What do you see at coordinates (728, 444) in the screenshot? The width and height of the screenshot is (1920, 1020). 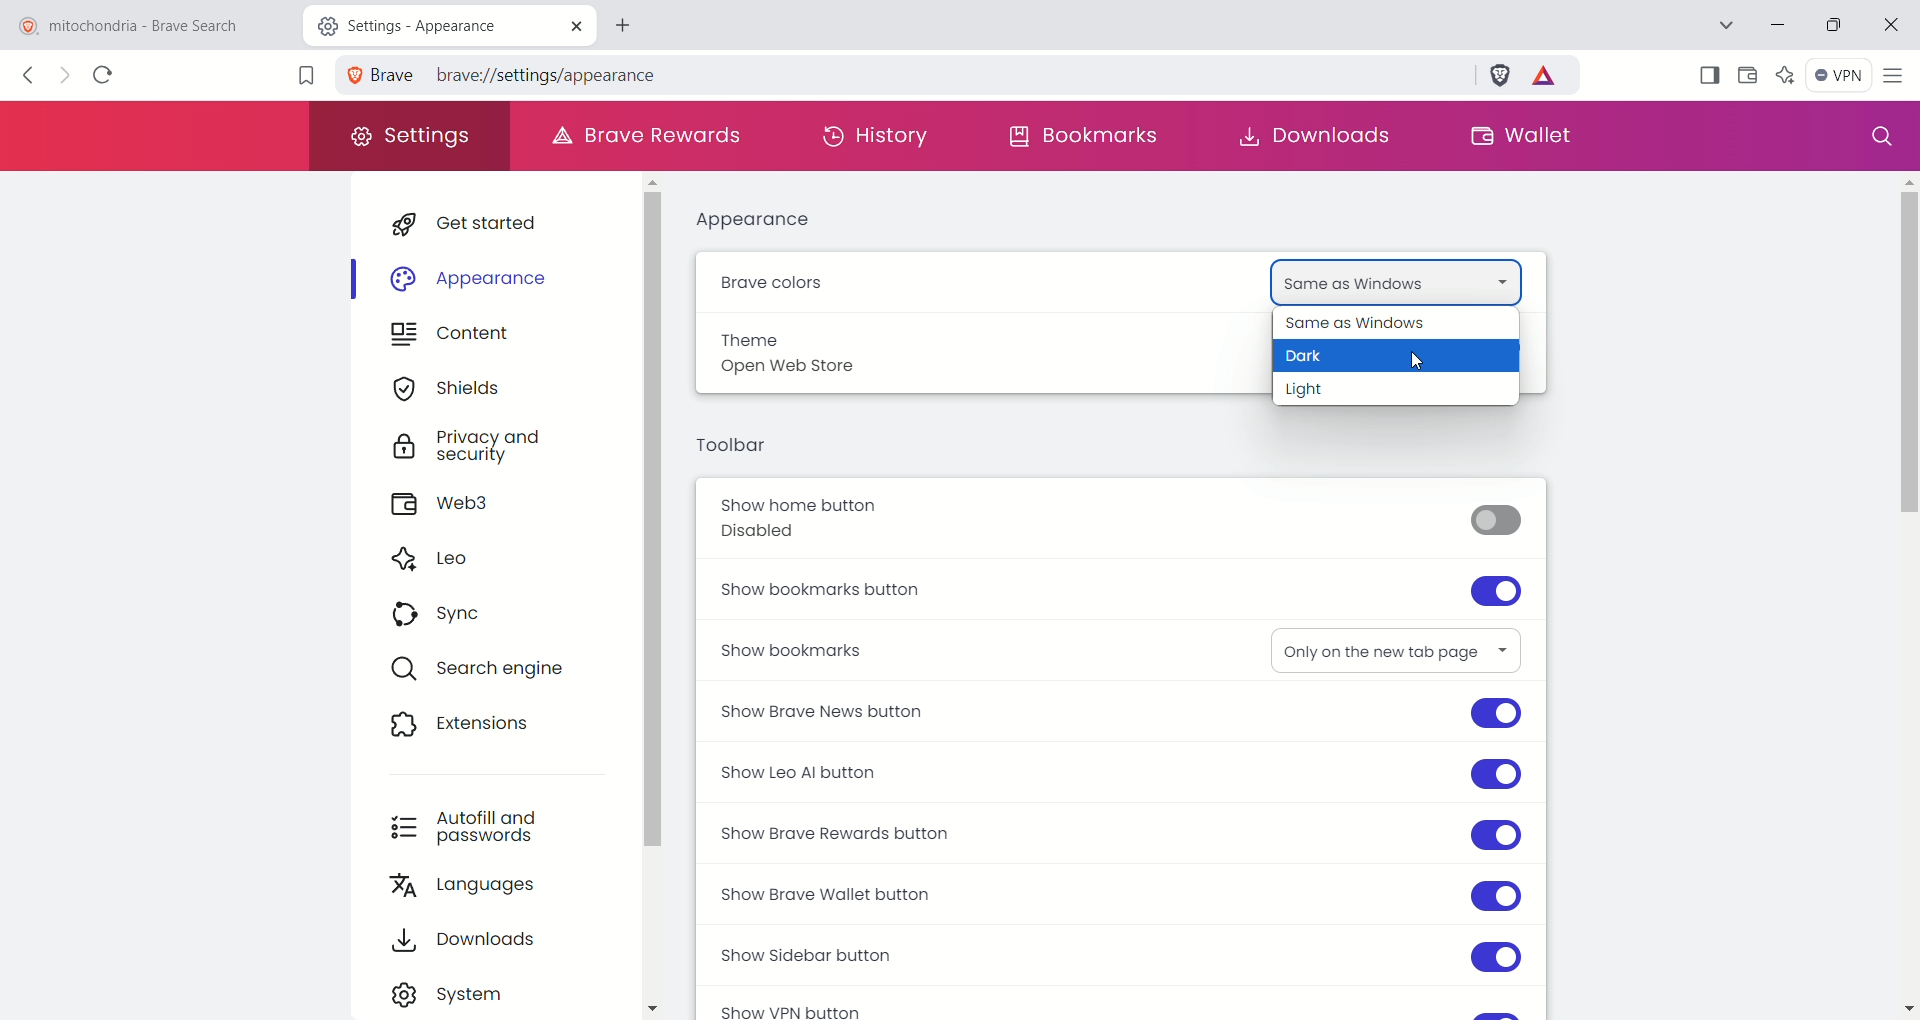 I see `toolbar` at bounding box center [728, 444].